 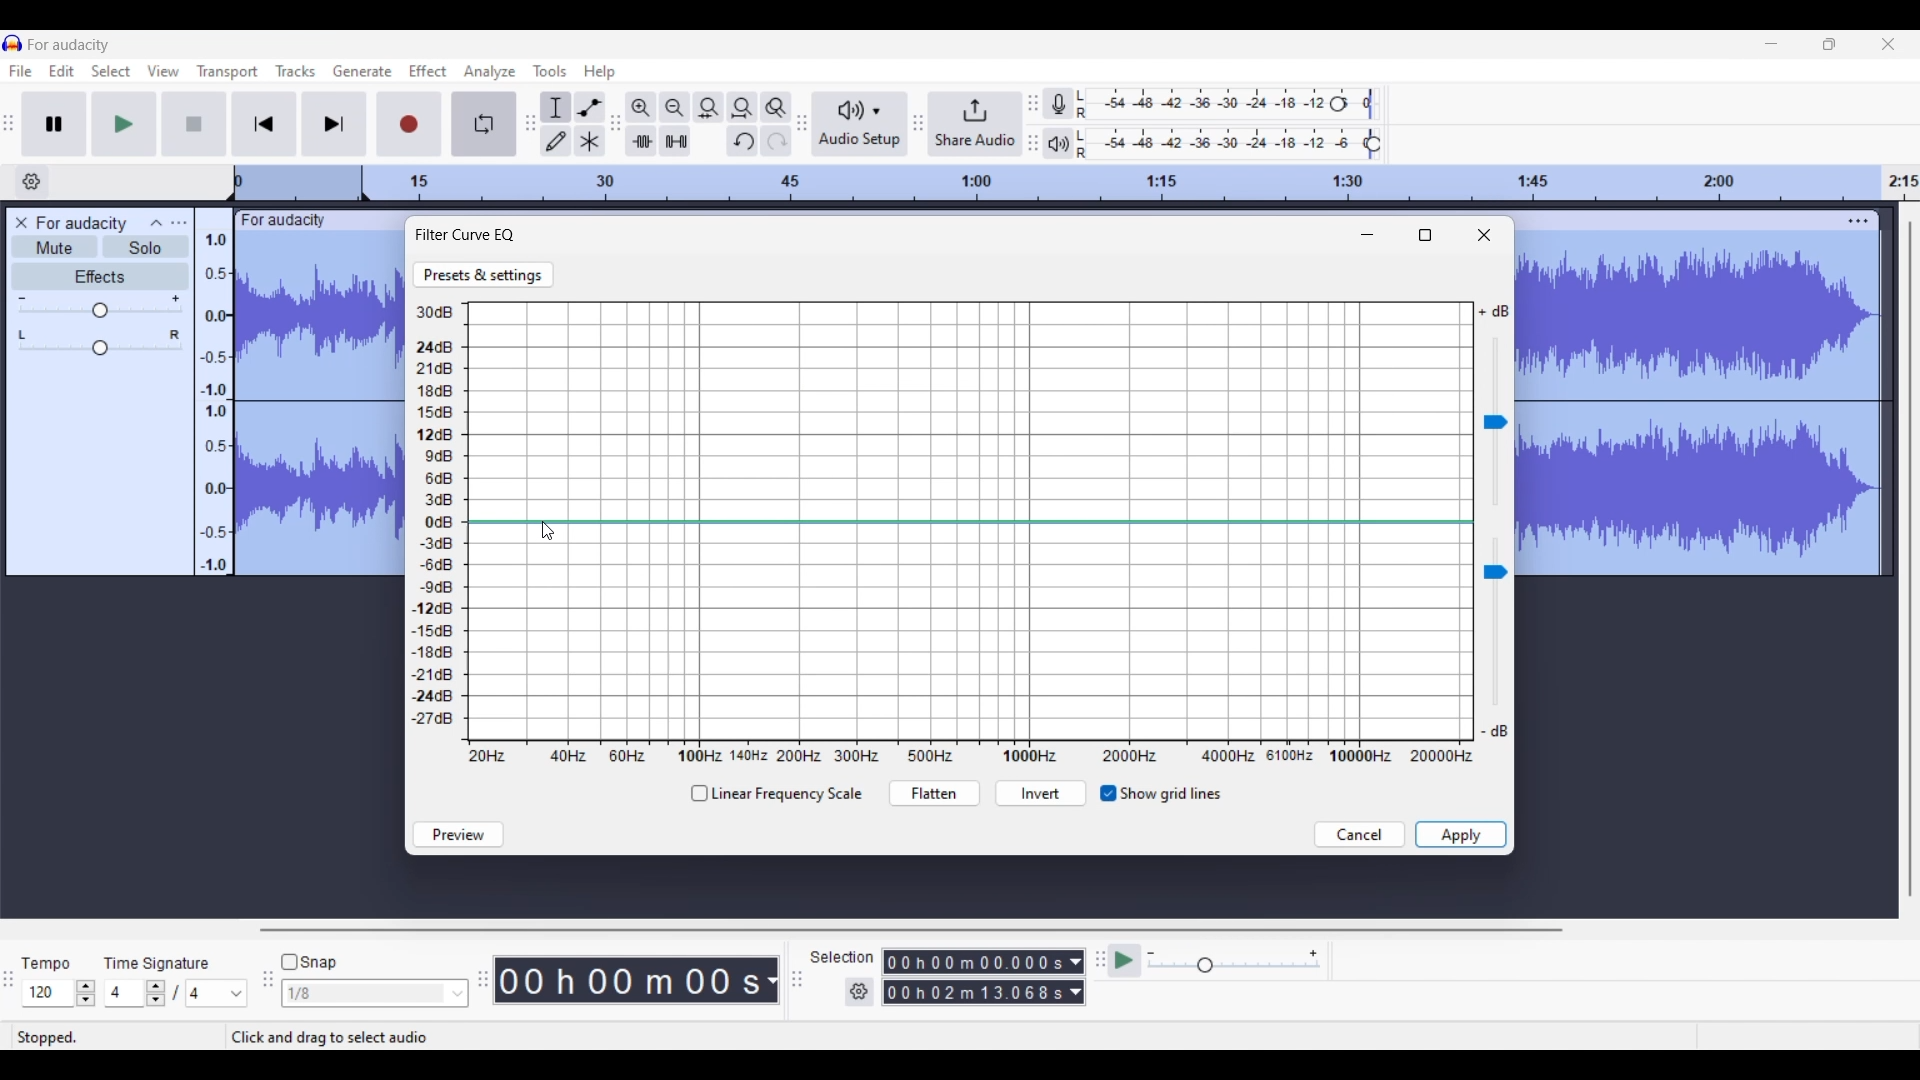 What do you see at coordinates (146, 247) in the screenshot?
I see `Solo` at bounding box center [146, 247].